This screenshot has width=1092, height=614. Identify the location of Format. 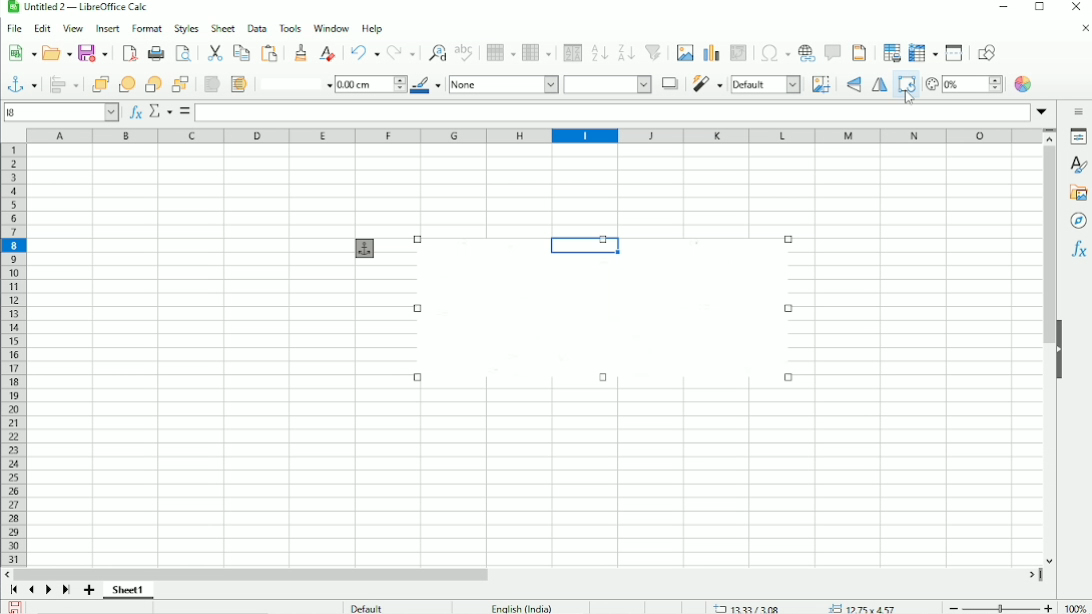
(146, 28).